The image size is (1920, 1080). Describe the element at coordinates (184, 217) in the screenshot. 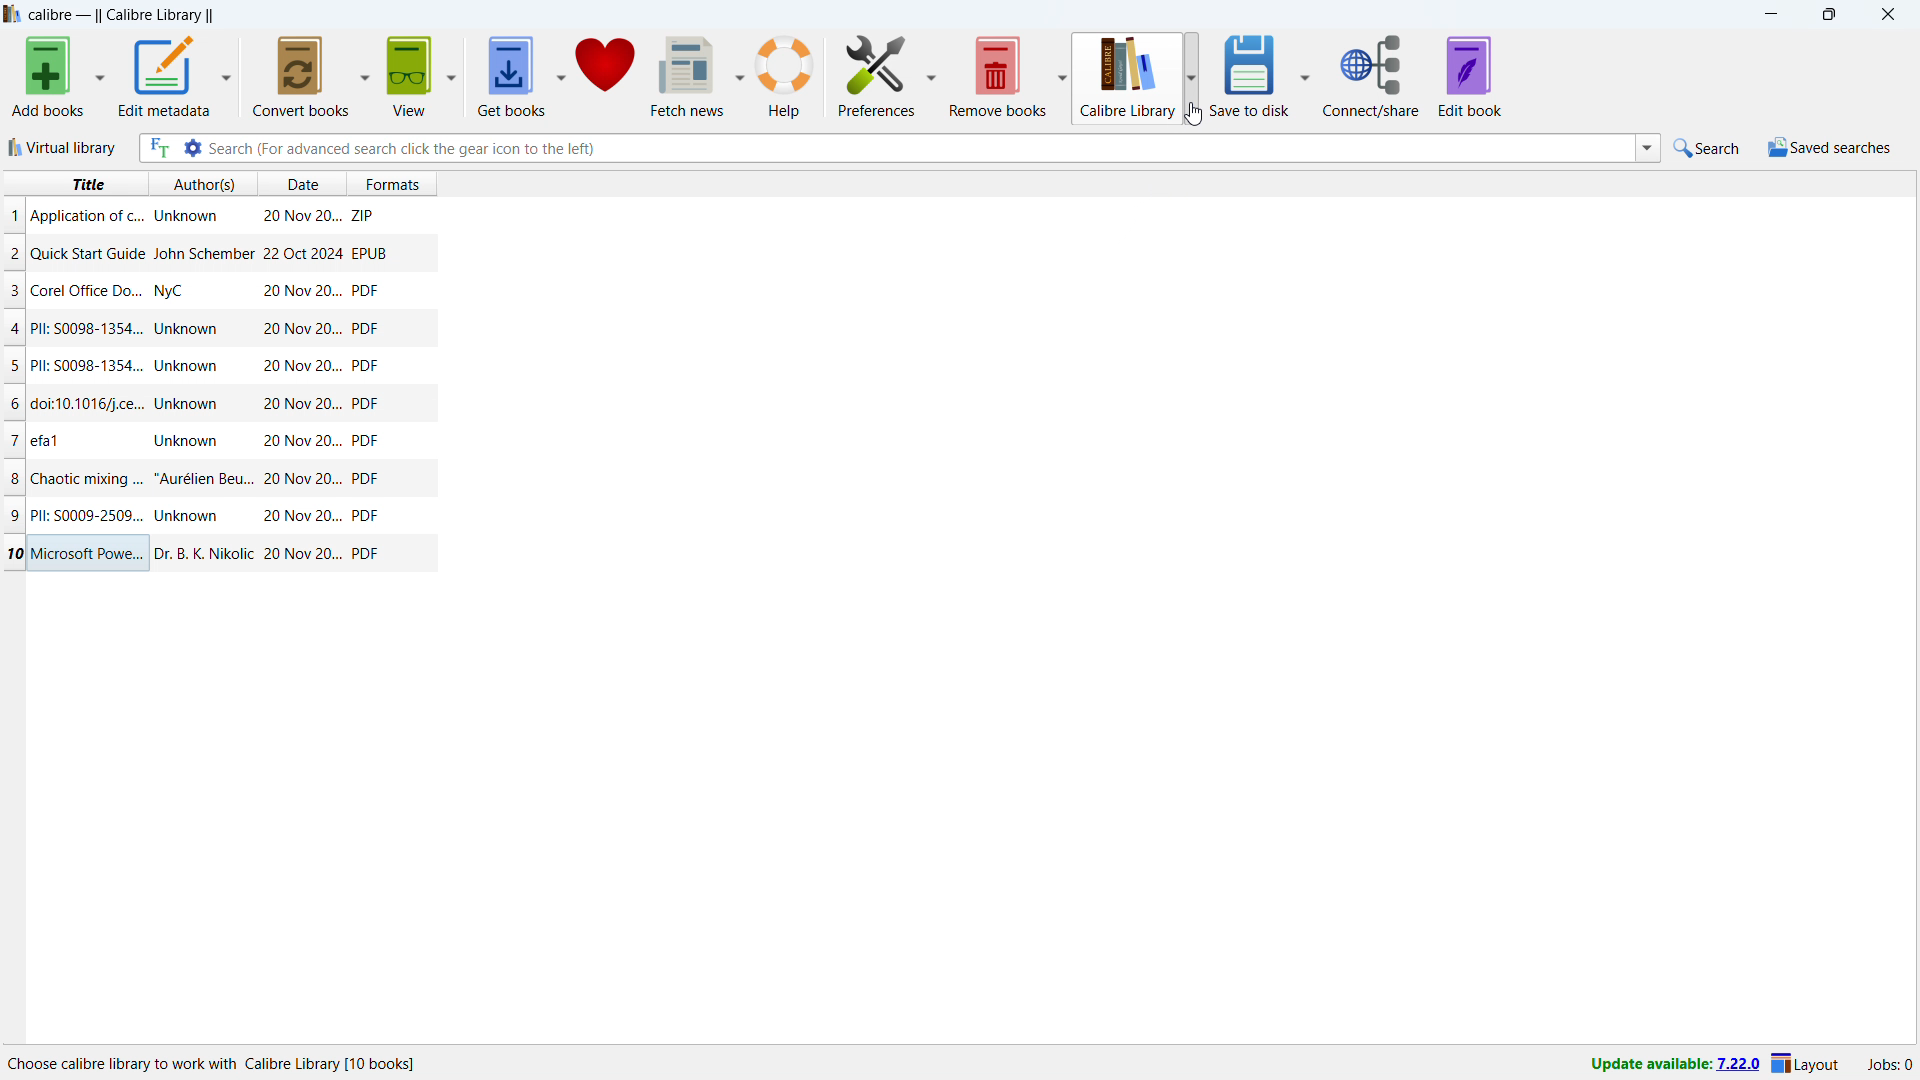

I see `Author` at that location.